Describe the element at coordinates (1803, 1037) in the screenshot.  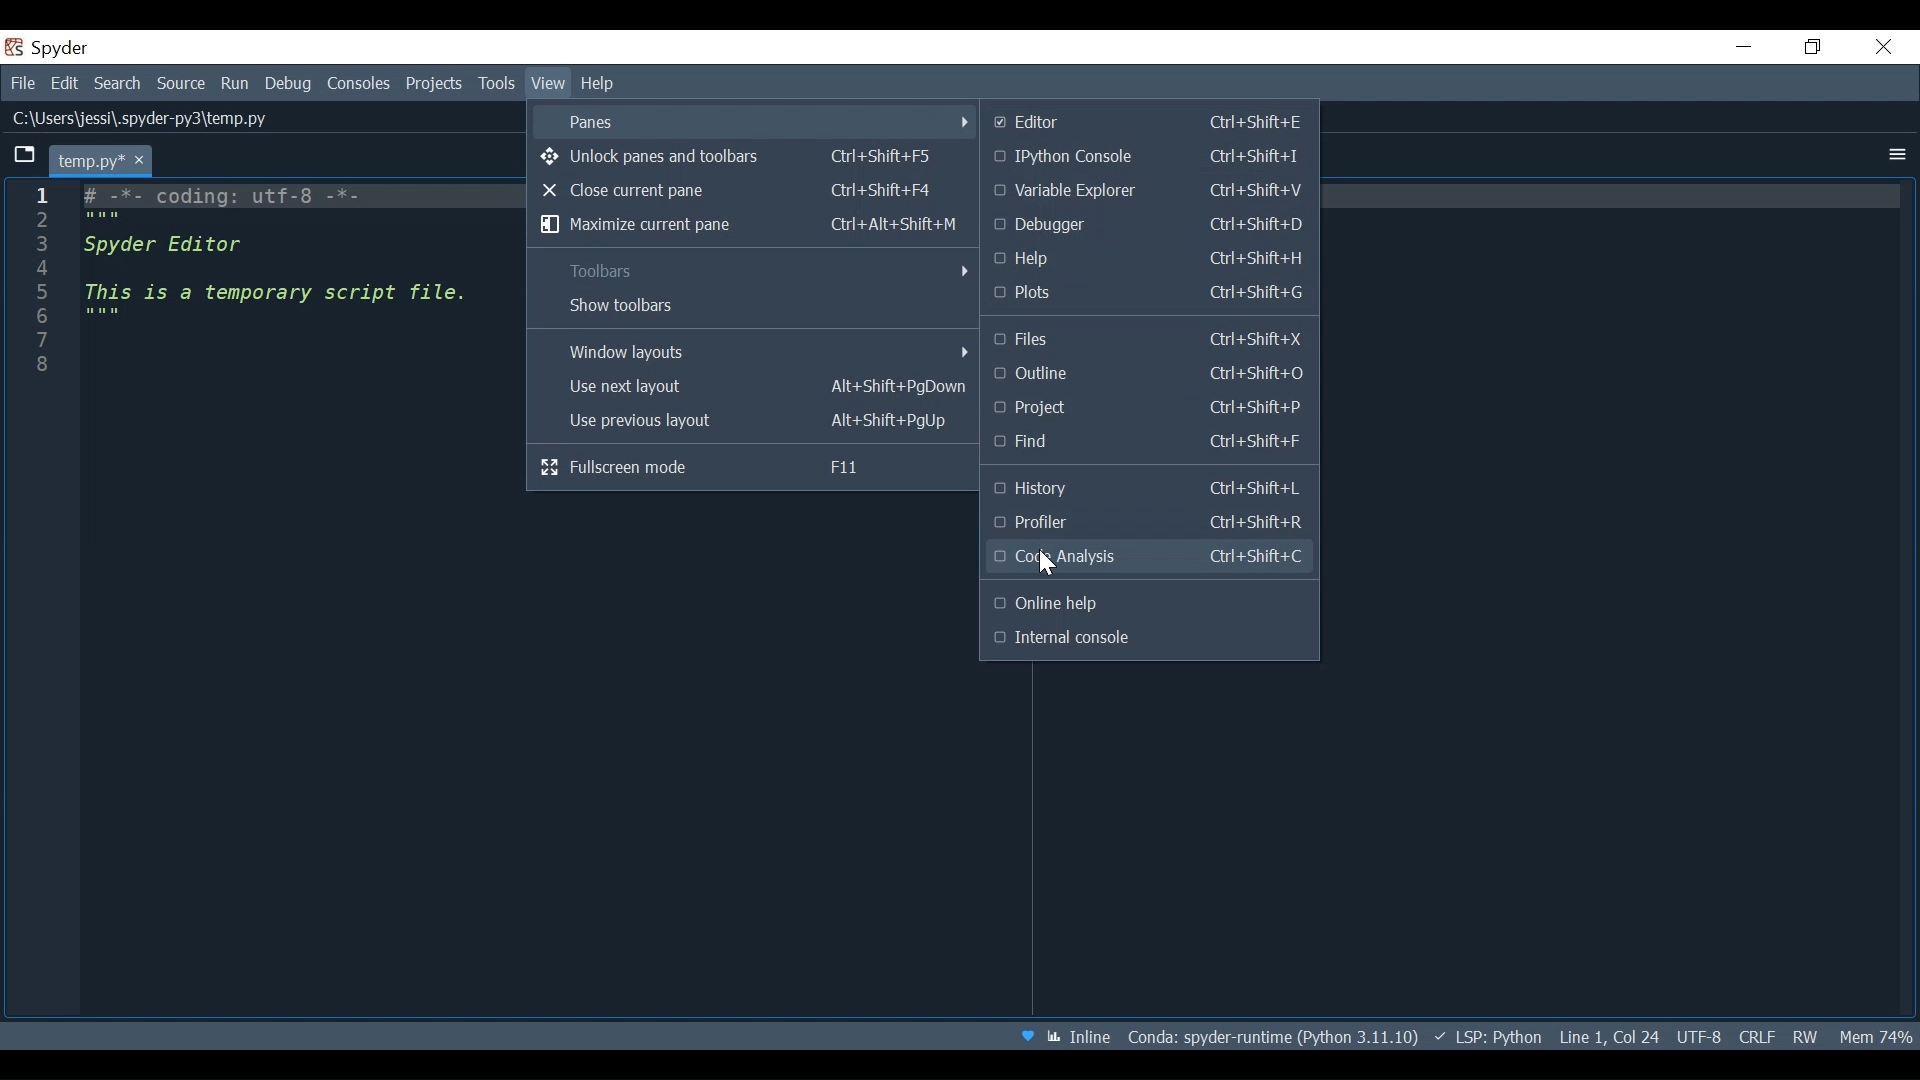
I see `File Permission` at that location.